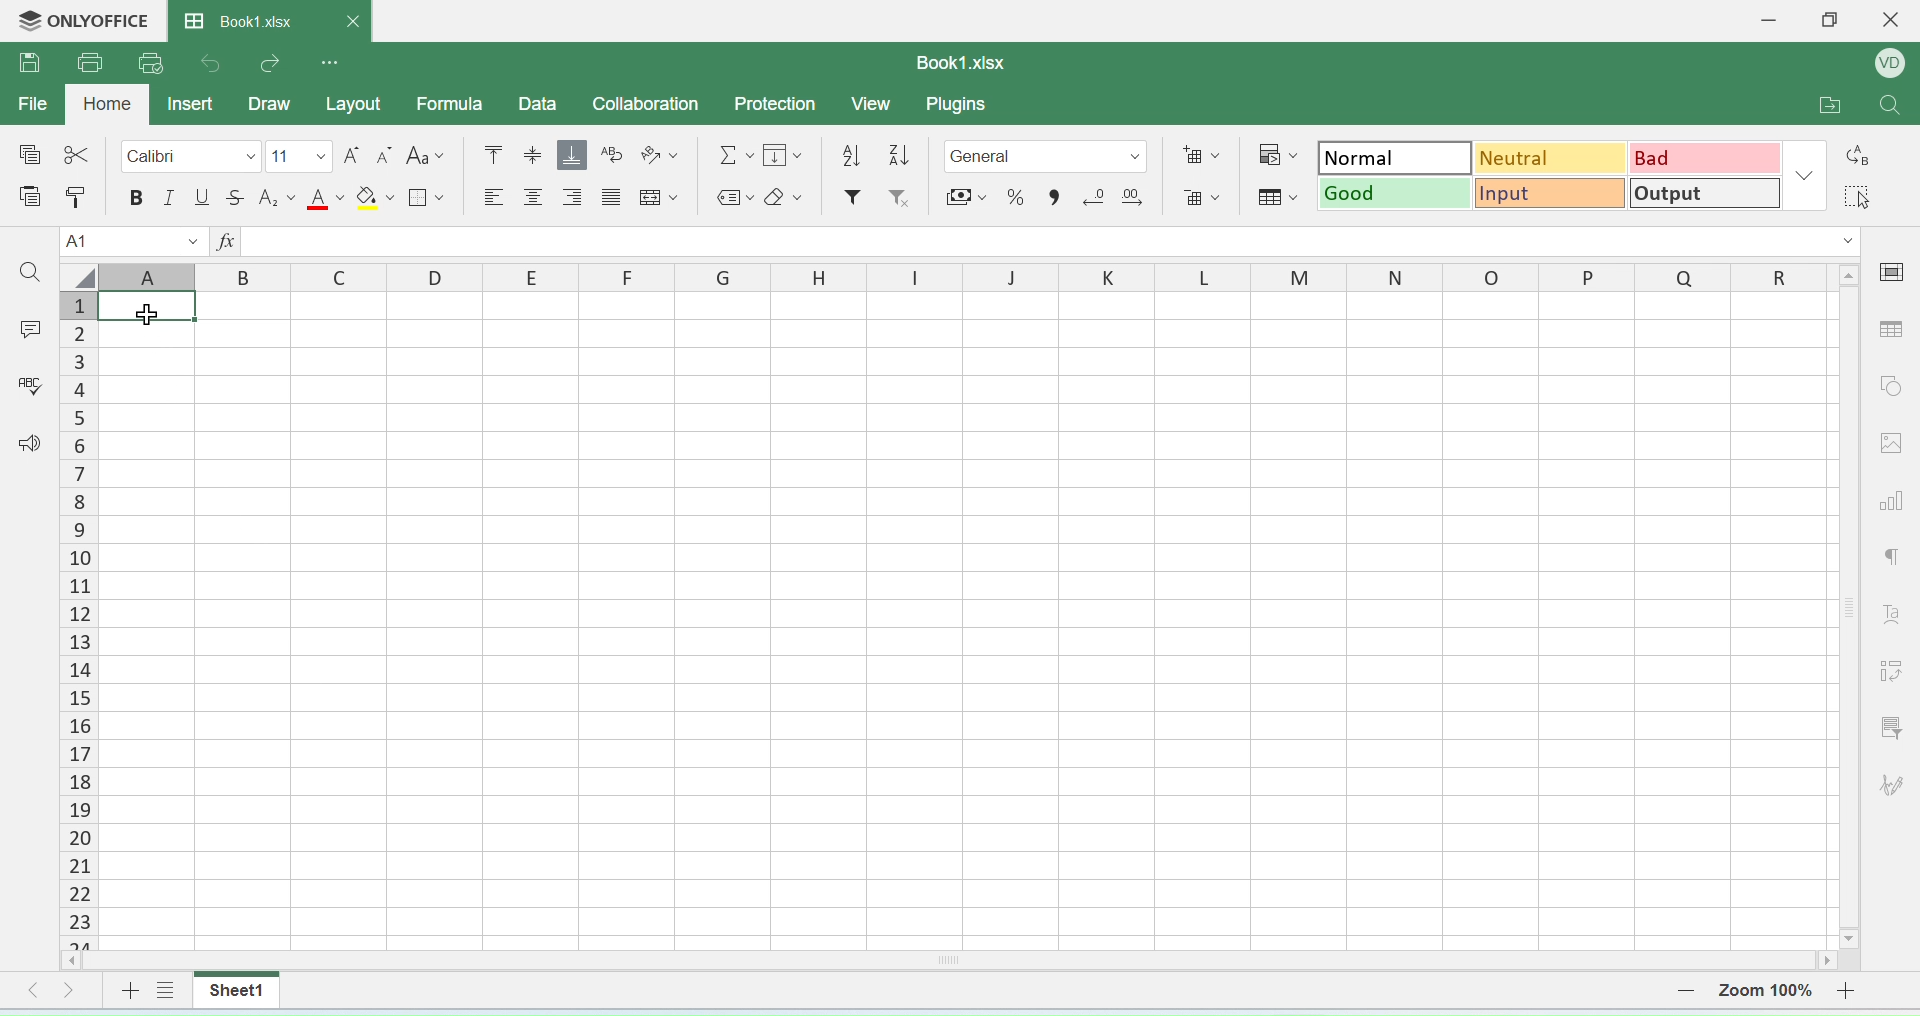  What do you see at coordinates (274, 18) in the screenshot?
I see `book1.xlsx` at bounding box center [274, 18].